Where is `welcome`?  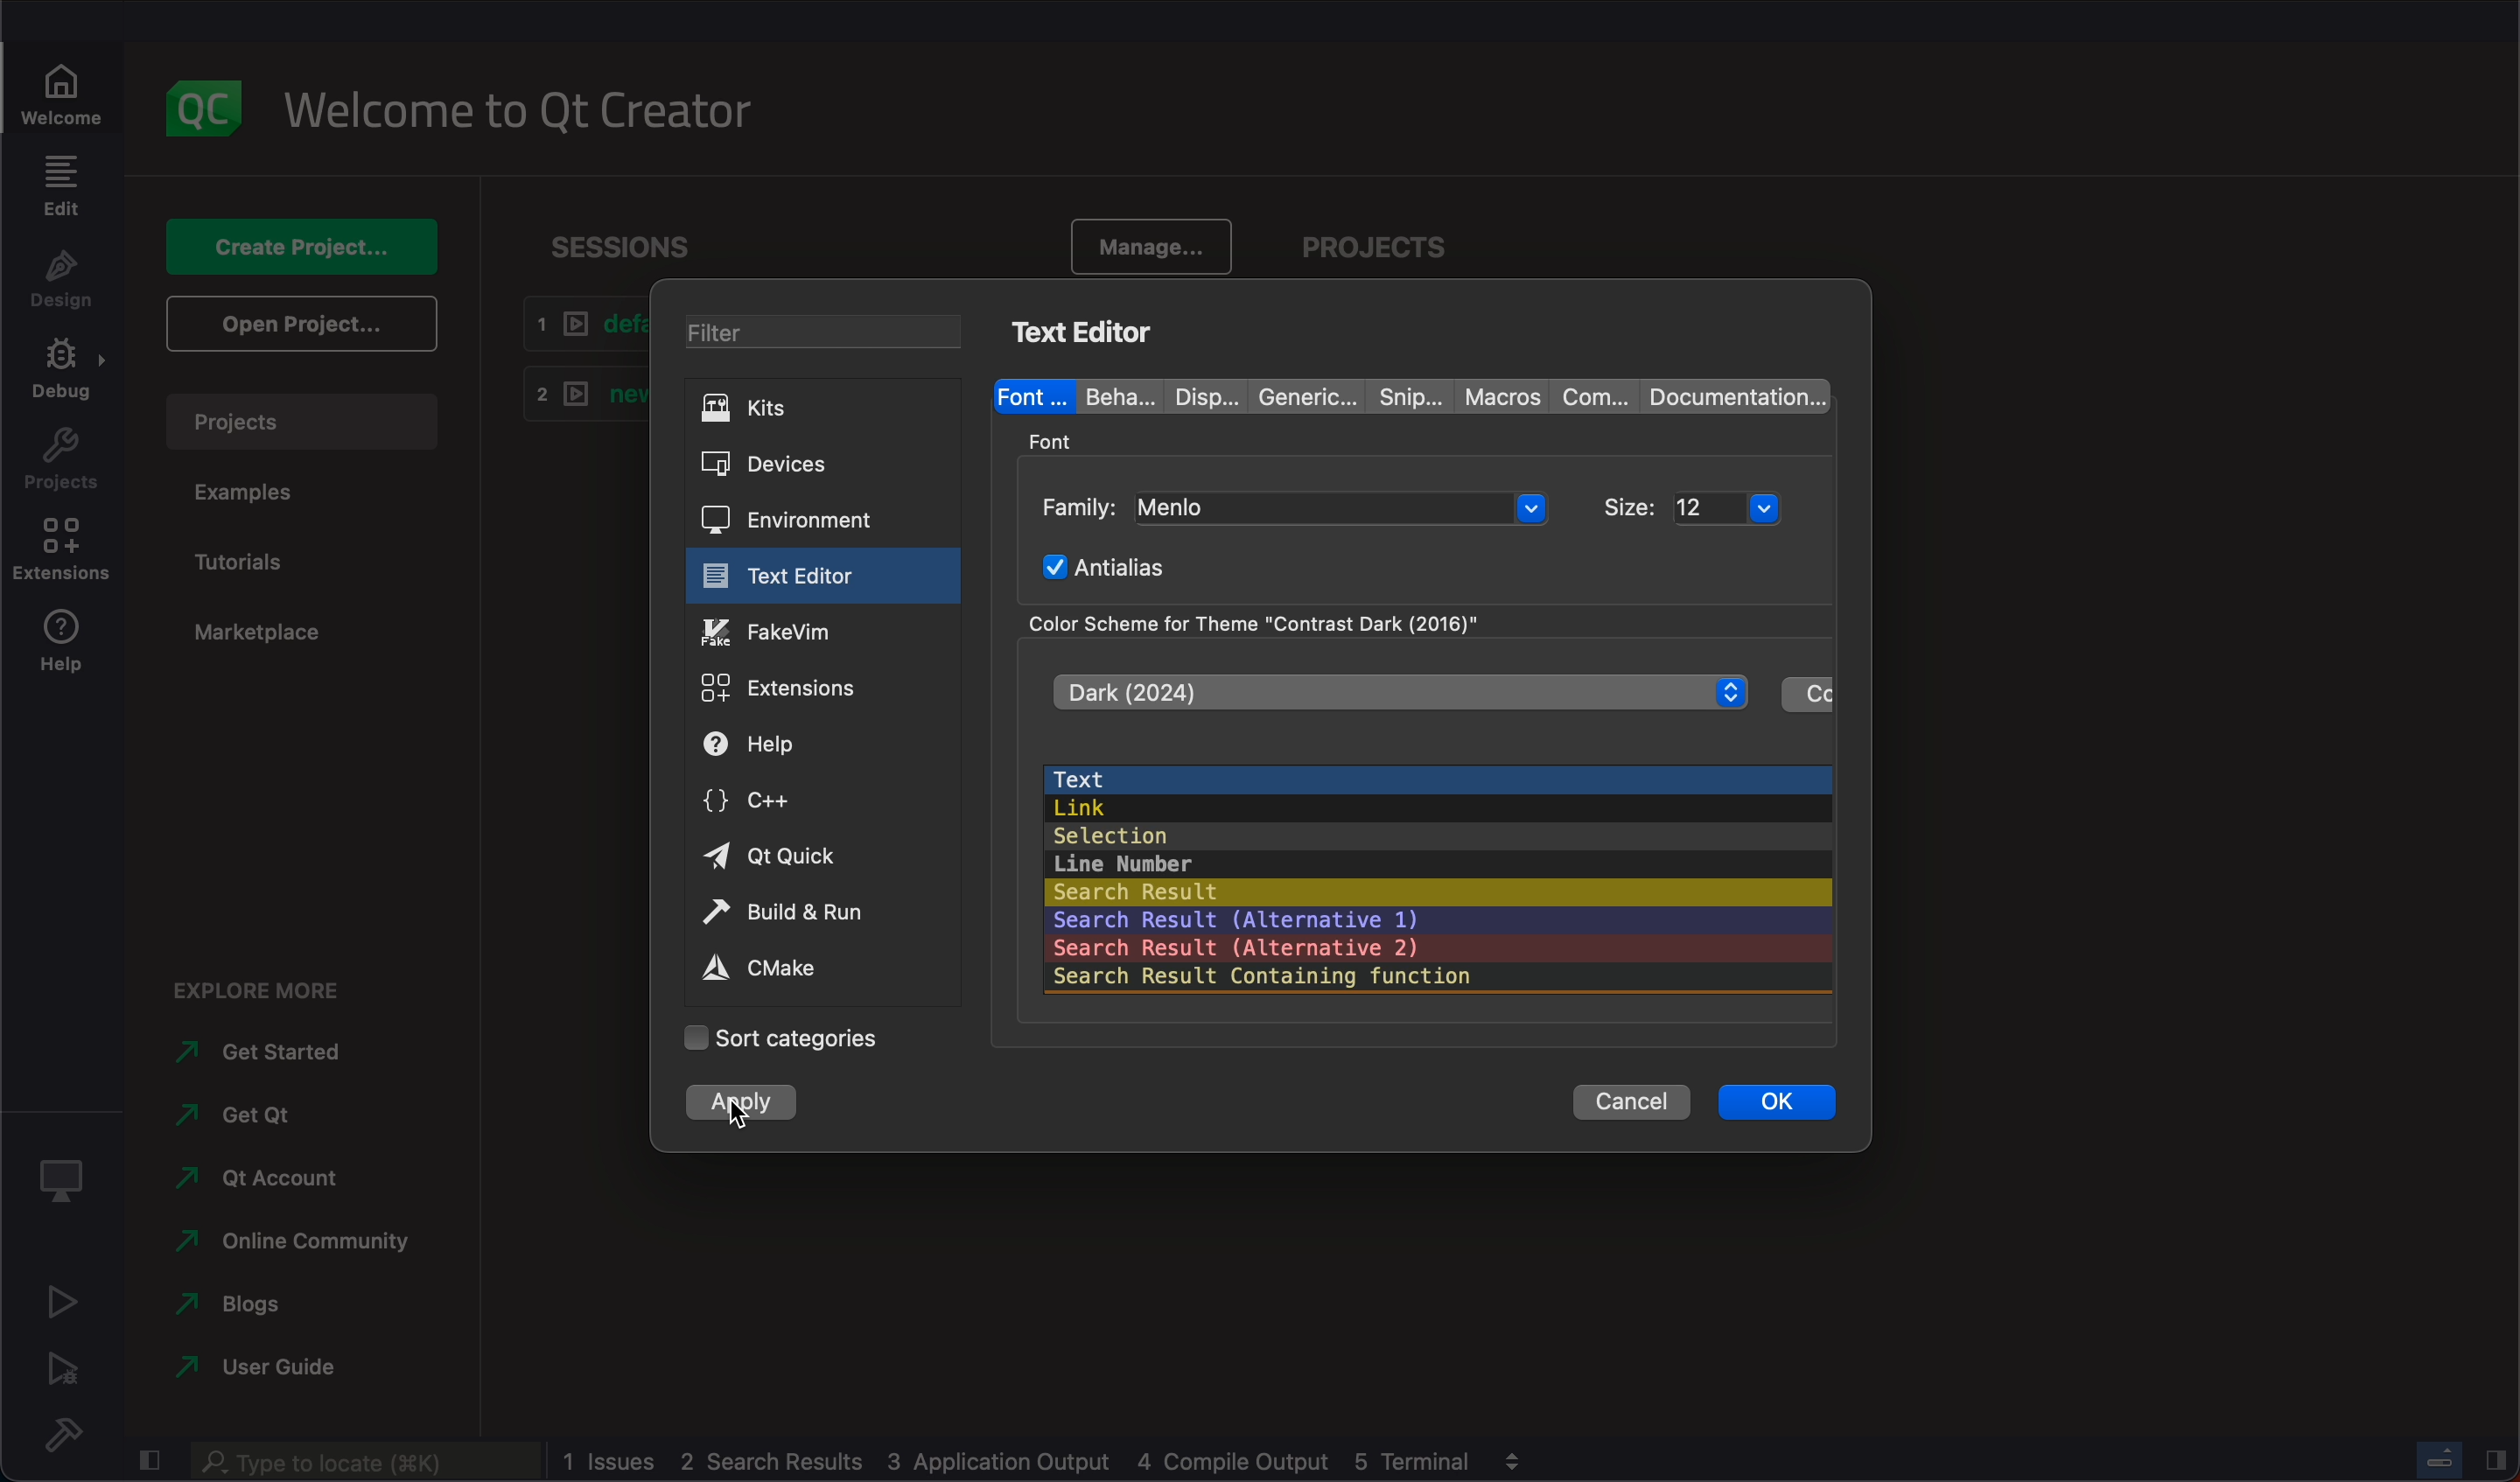
welcome is located at coordinates (68, 83).